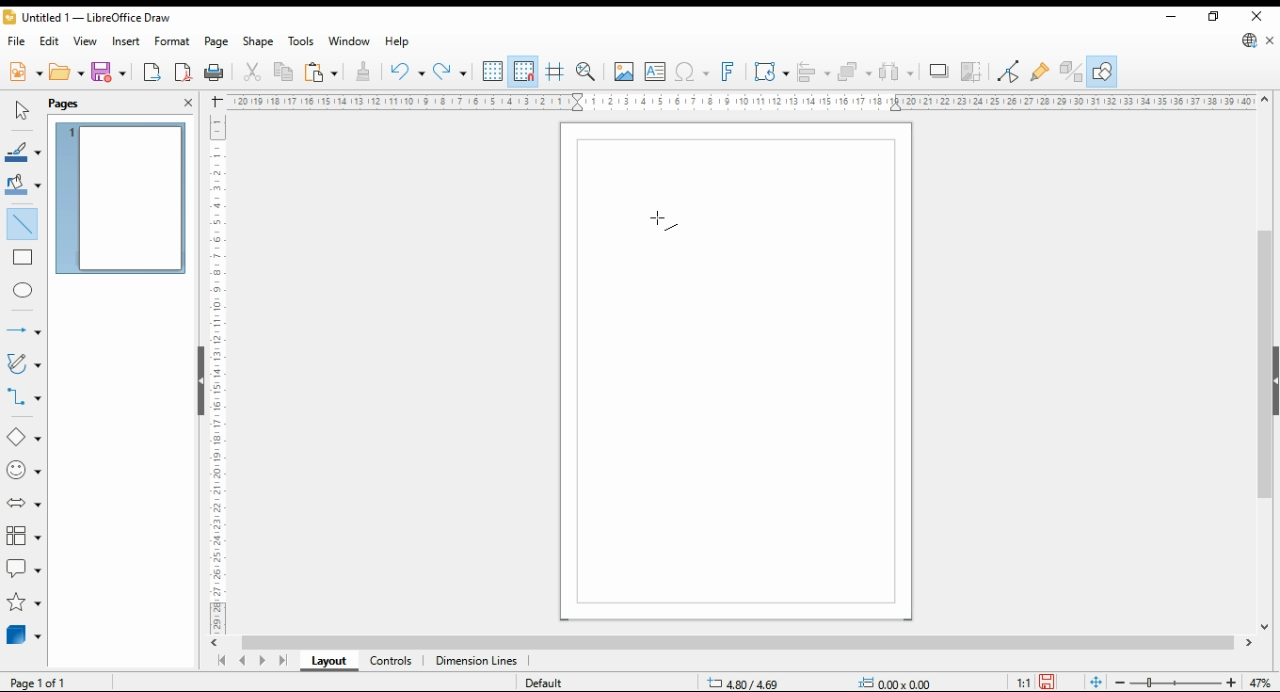  What do you see at coordinates (24, 397) in the screenshot?
I see `connectors` at bounding box center [24, 397].